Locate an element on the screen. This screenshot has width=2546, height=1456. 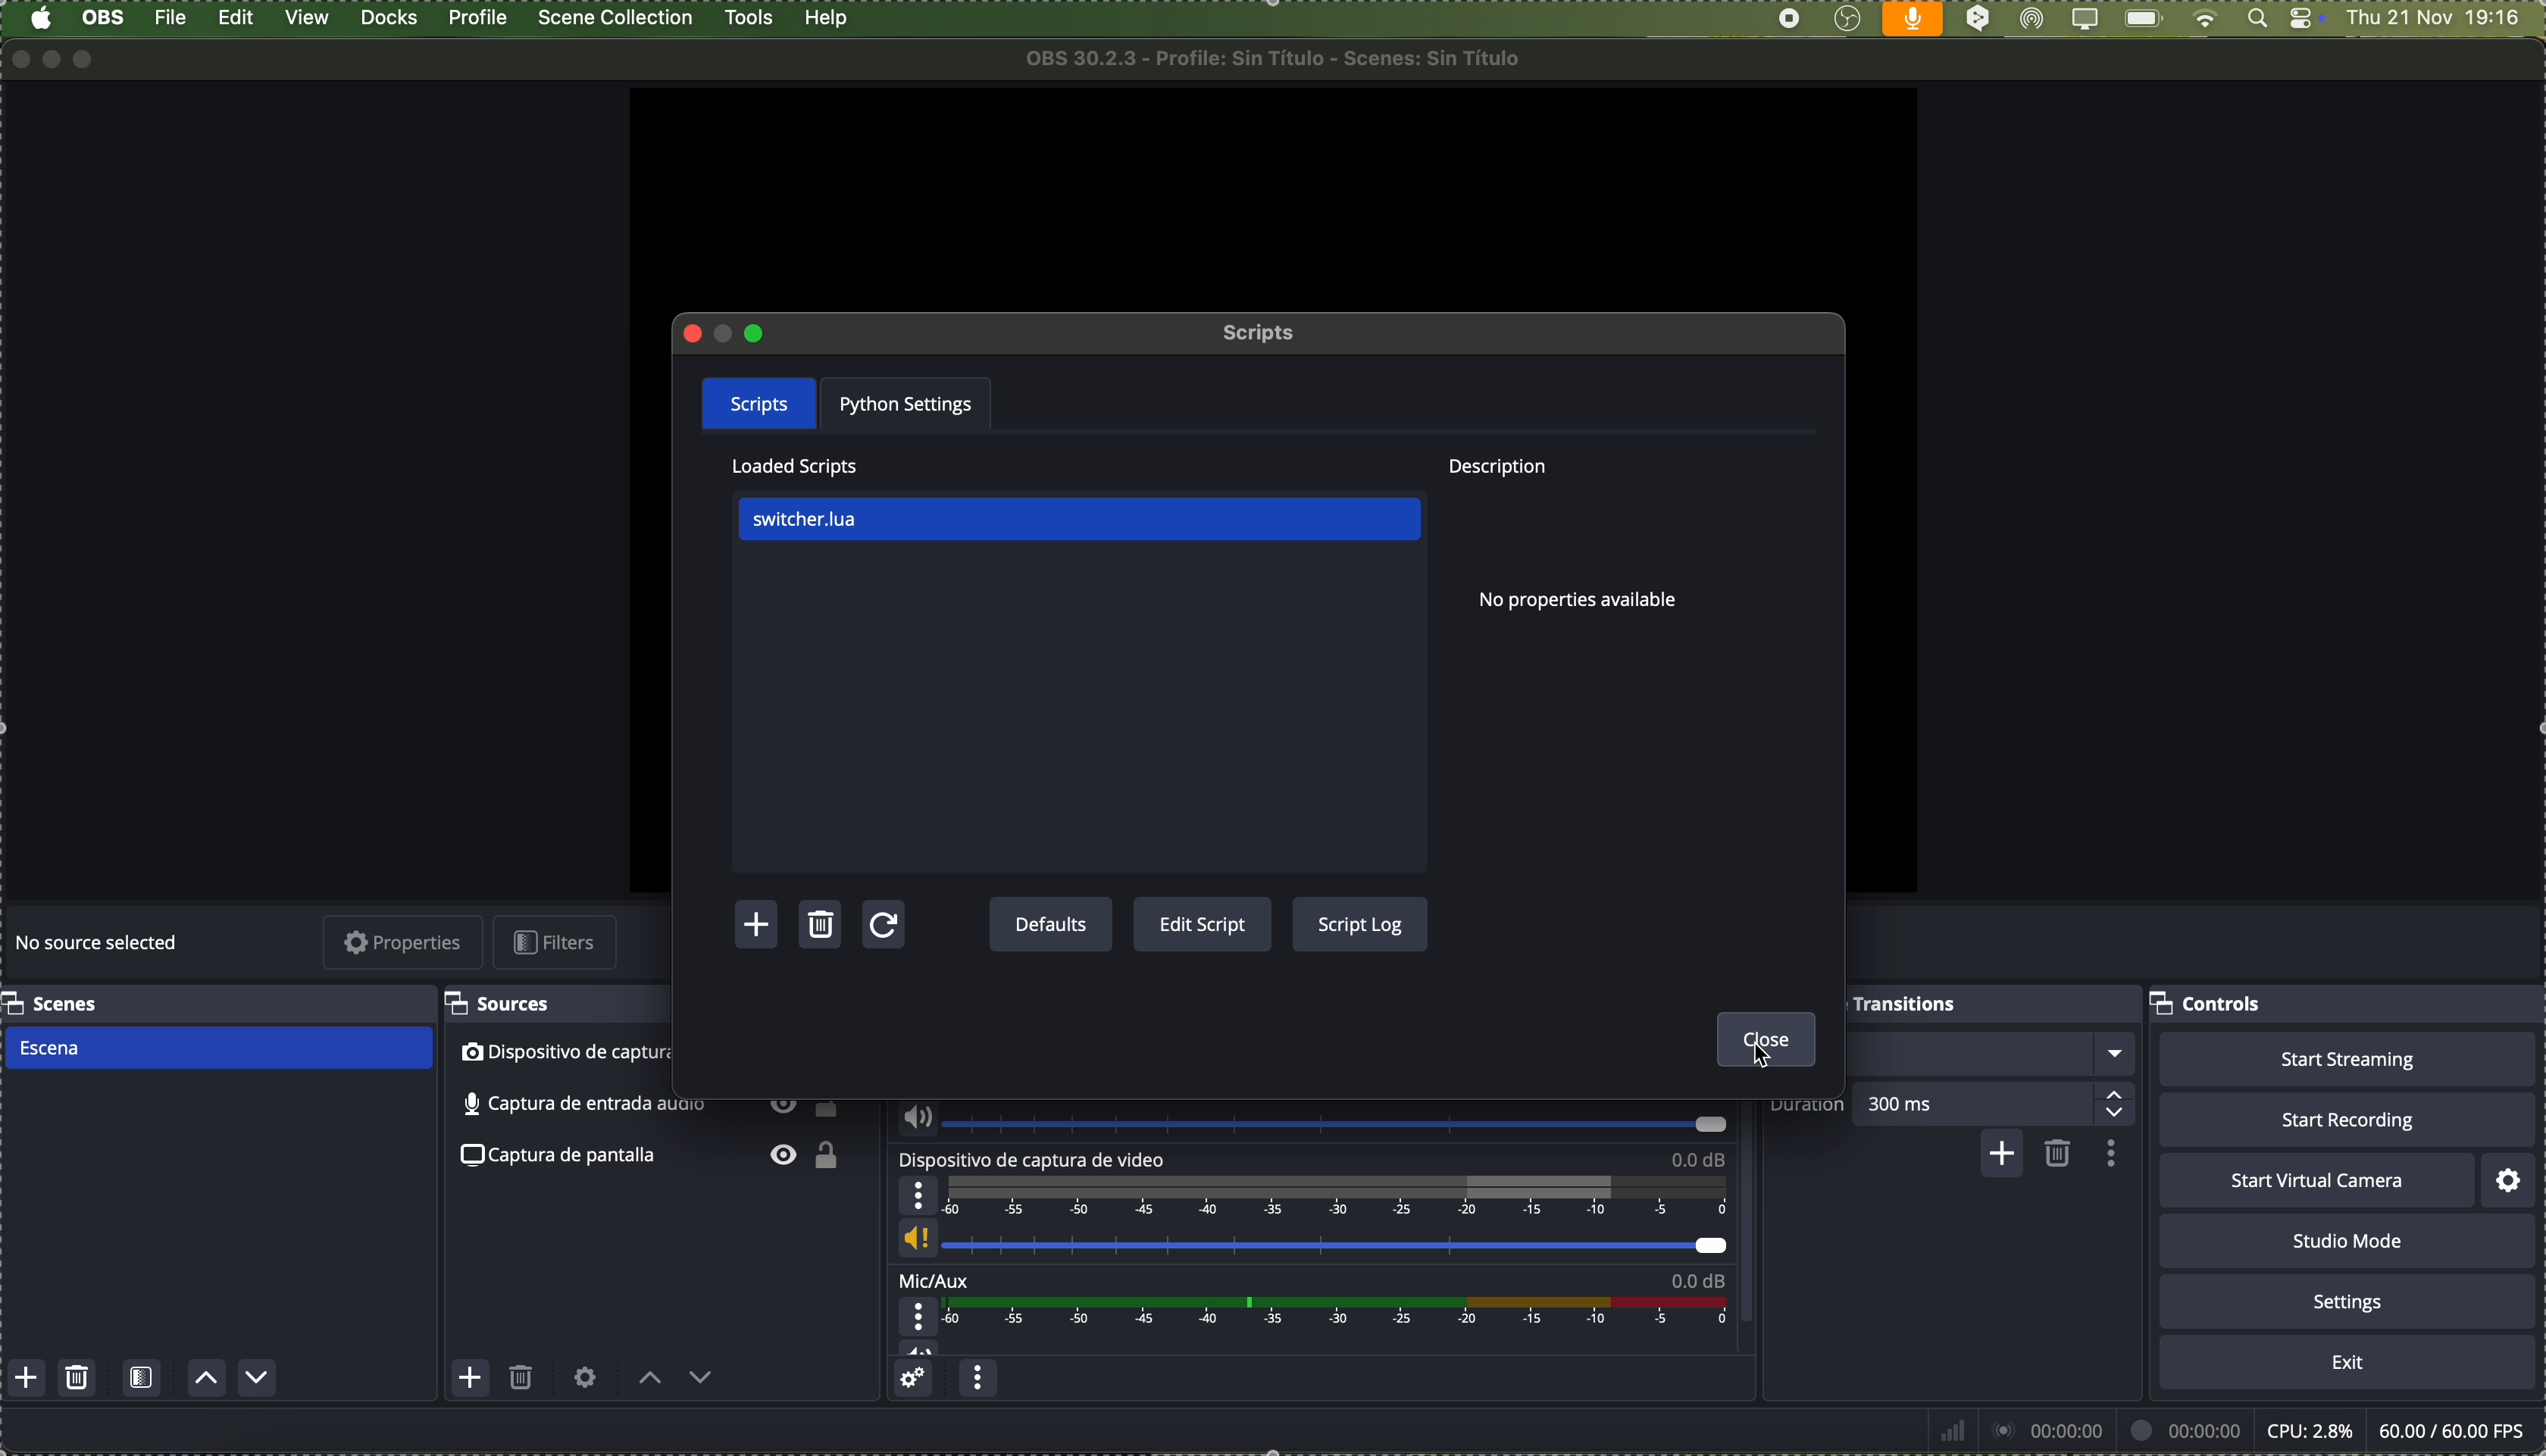
close program is located at coordinates (16, 58).